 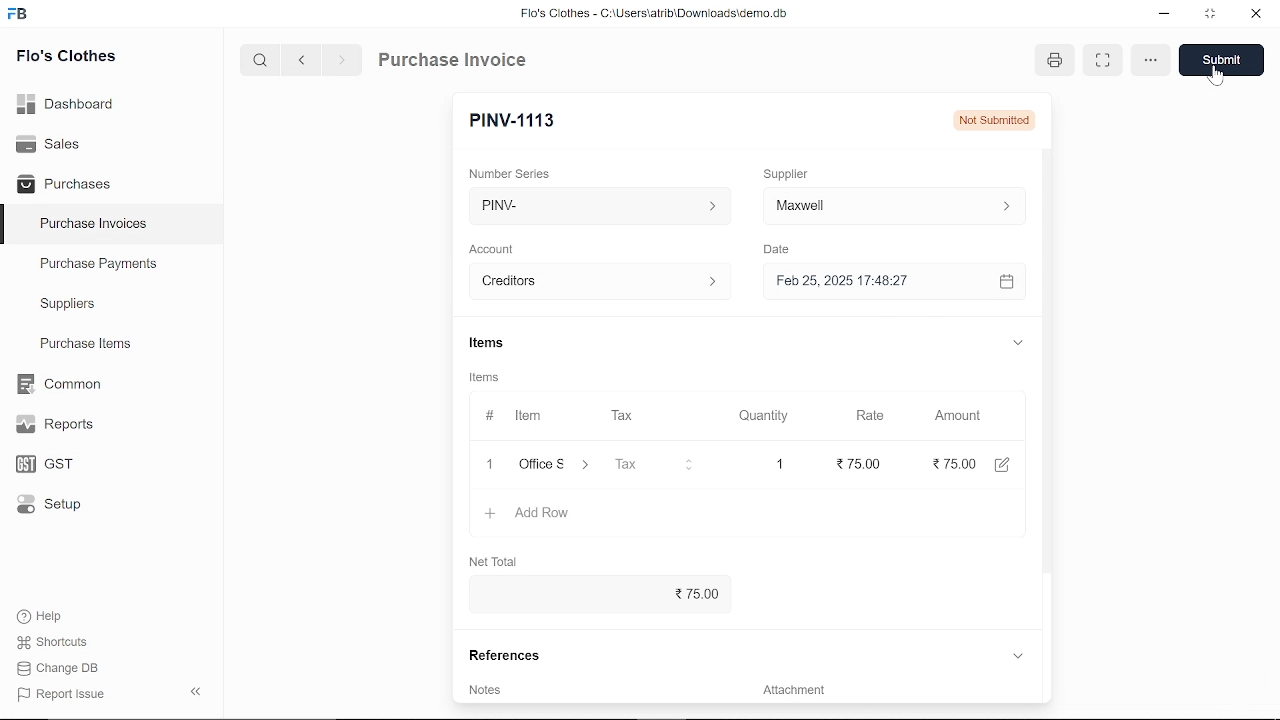 I want to click on  Feb 25, 2025 17:48:27, so click(x=874, y=281).